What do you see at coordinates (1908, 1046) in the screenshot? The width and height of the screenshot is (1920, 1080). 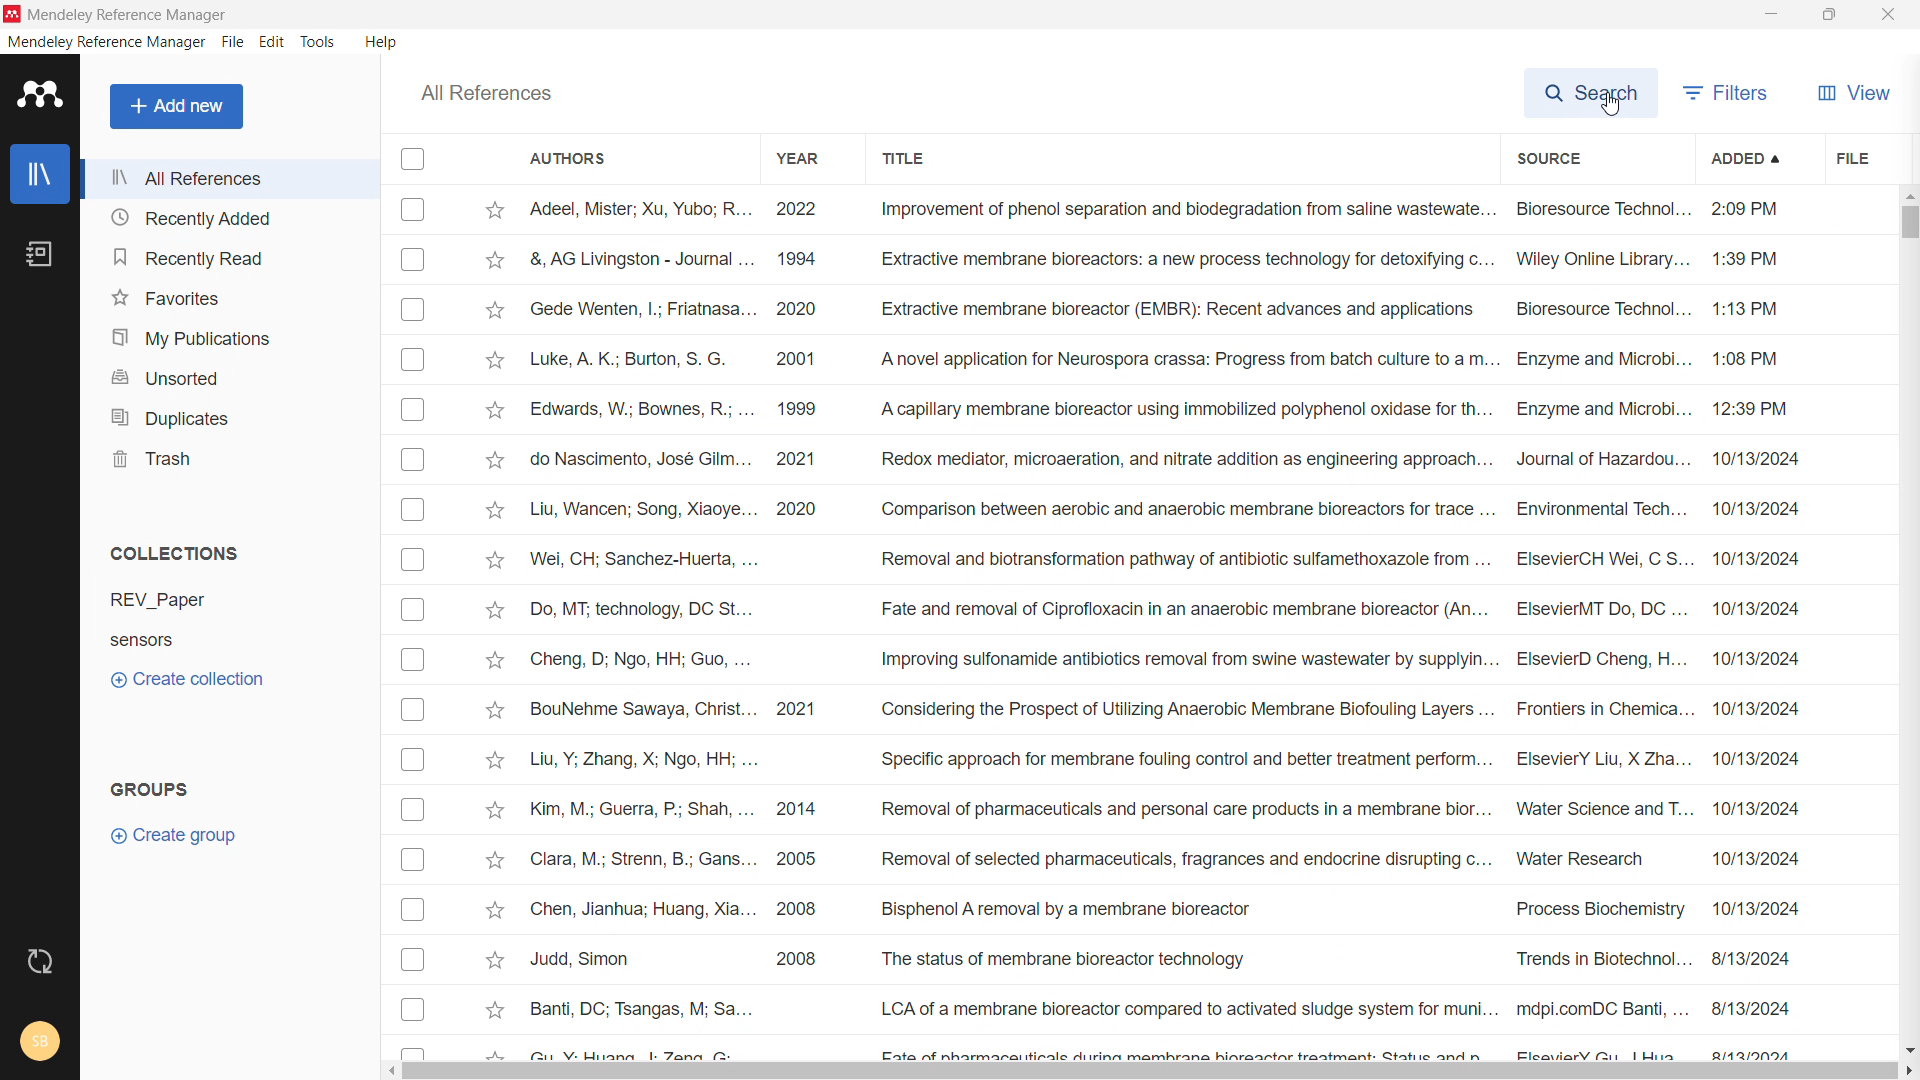 I see `scroll down` at bounding box center [1908, 1046].